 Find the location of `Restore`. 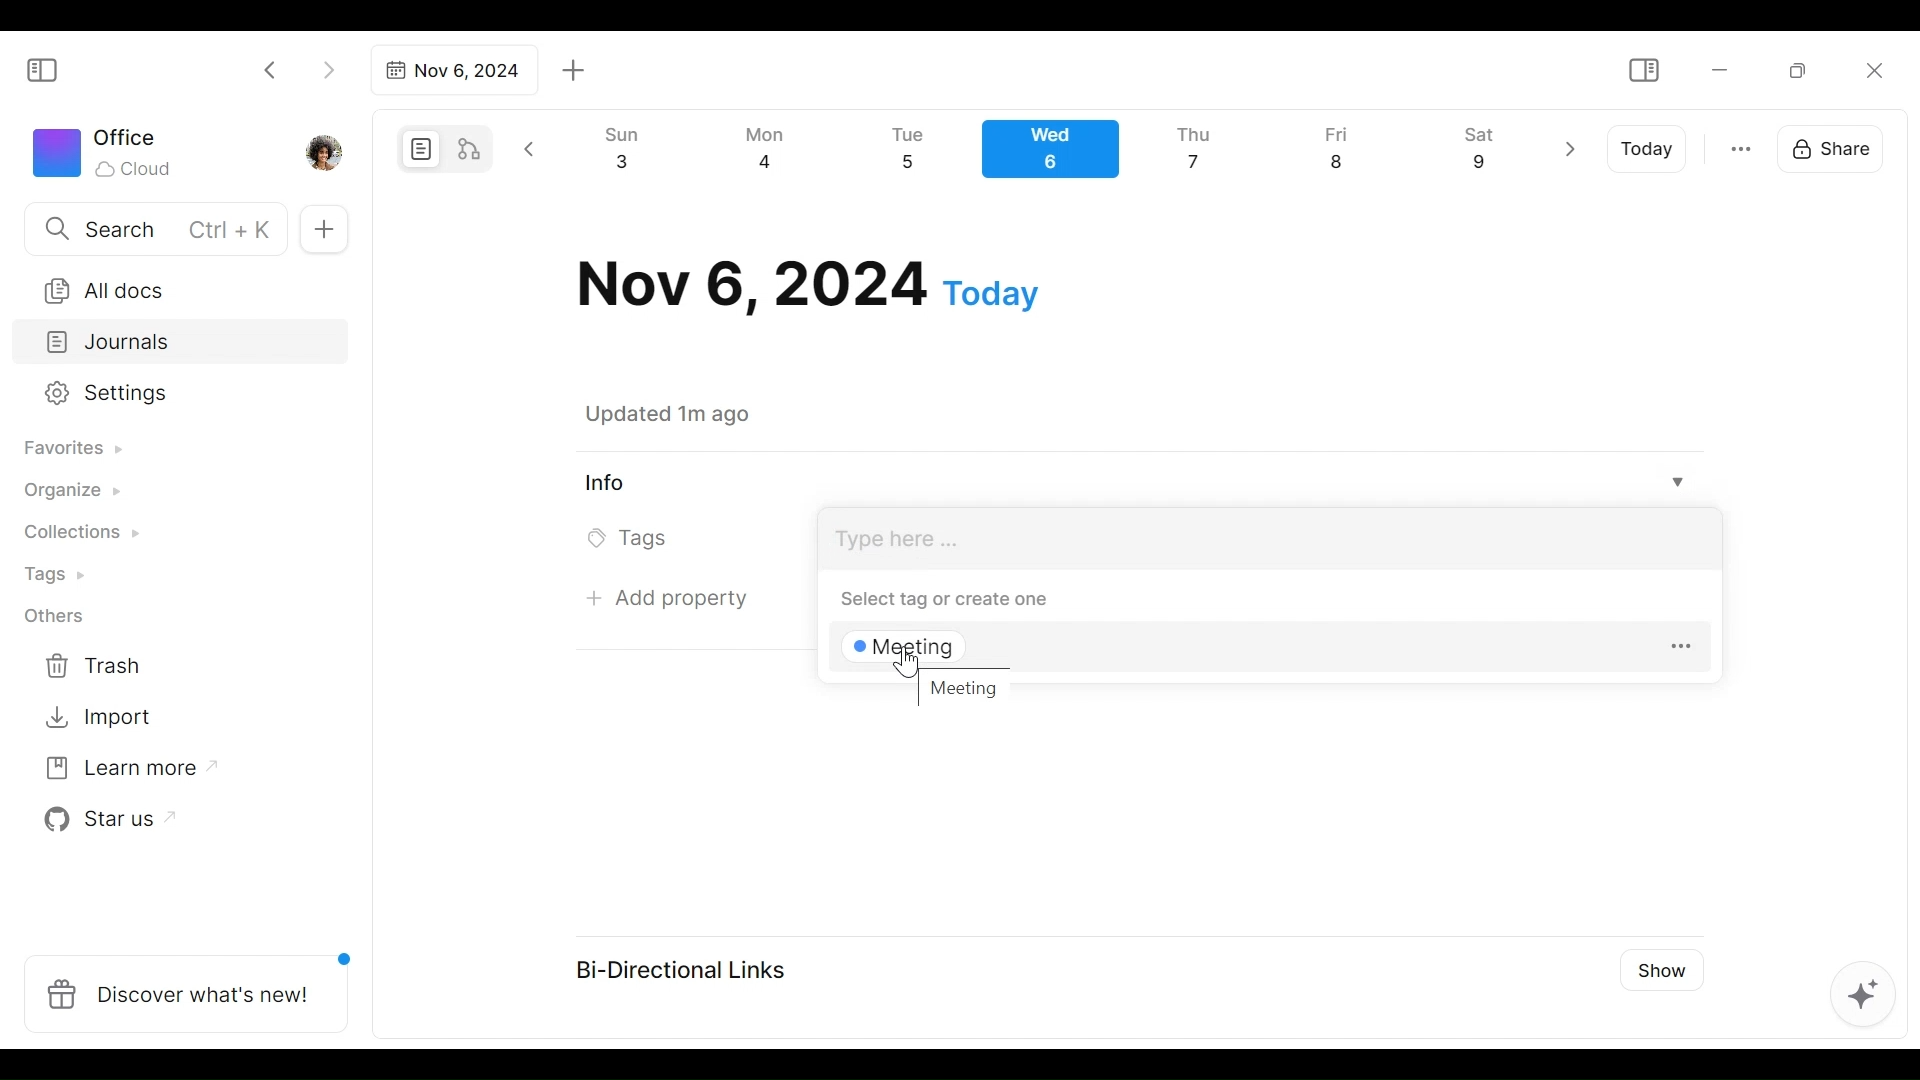

Restore is located at coordinates (1805, 69).